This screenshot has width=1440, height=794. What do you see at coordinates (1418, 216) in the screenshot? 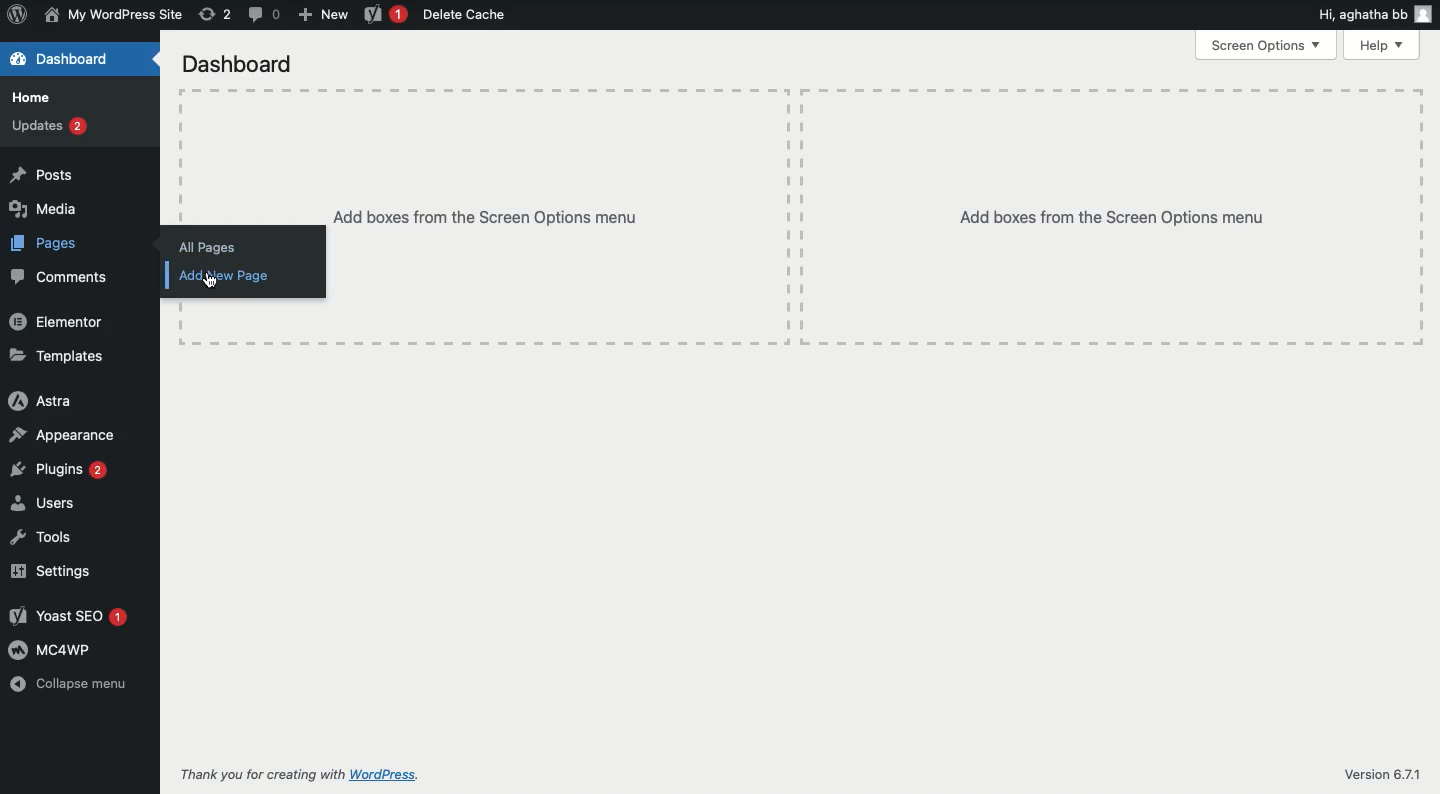
I see `Table line` at bounding box center [1418, 216].